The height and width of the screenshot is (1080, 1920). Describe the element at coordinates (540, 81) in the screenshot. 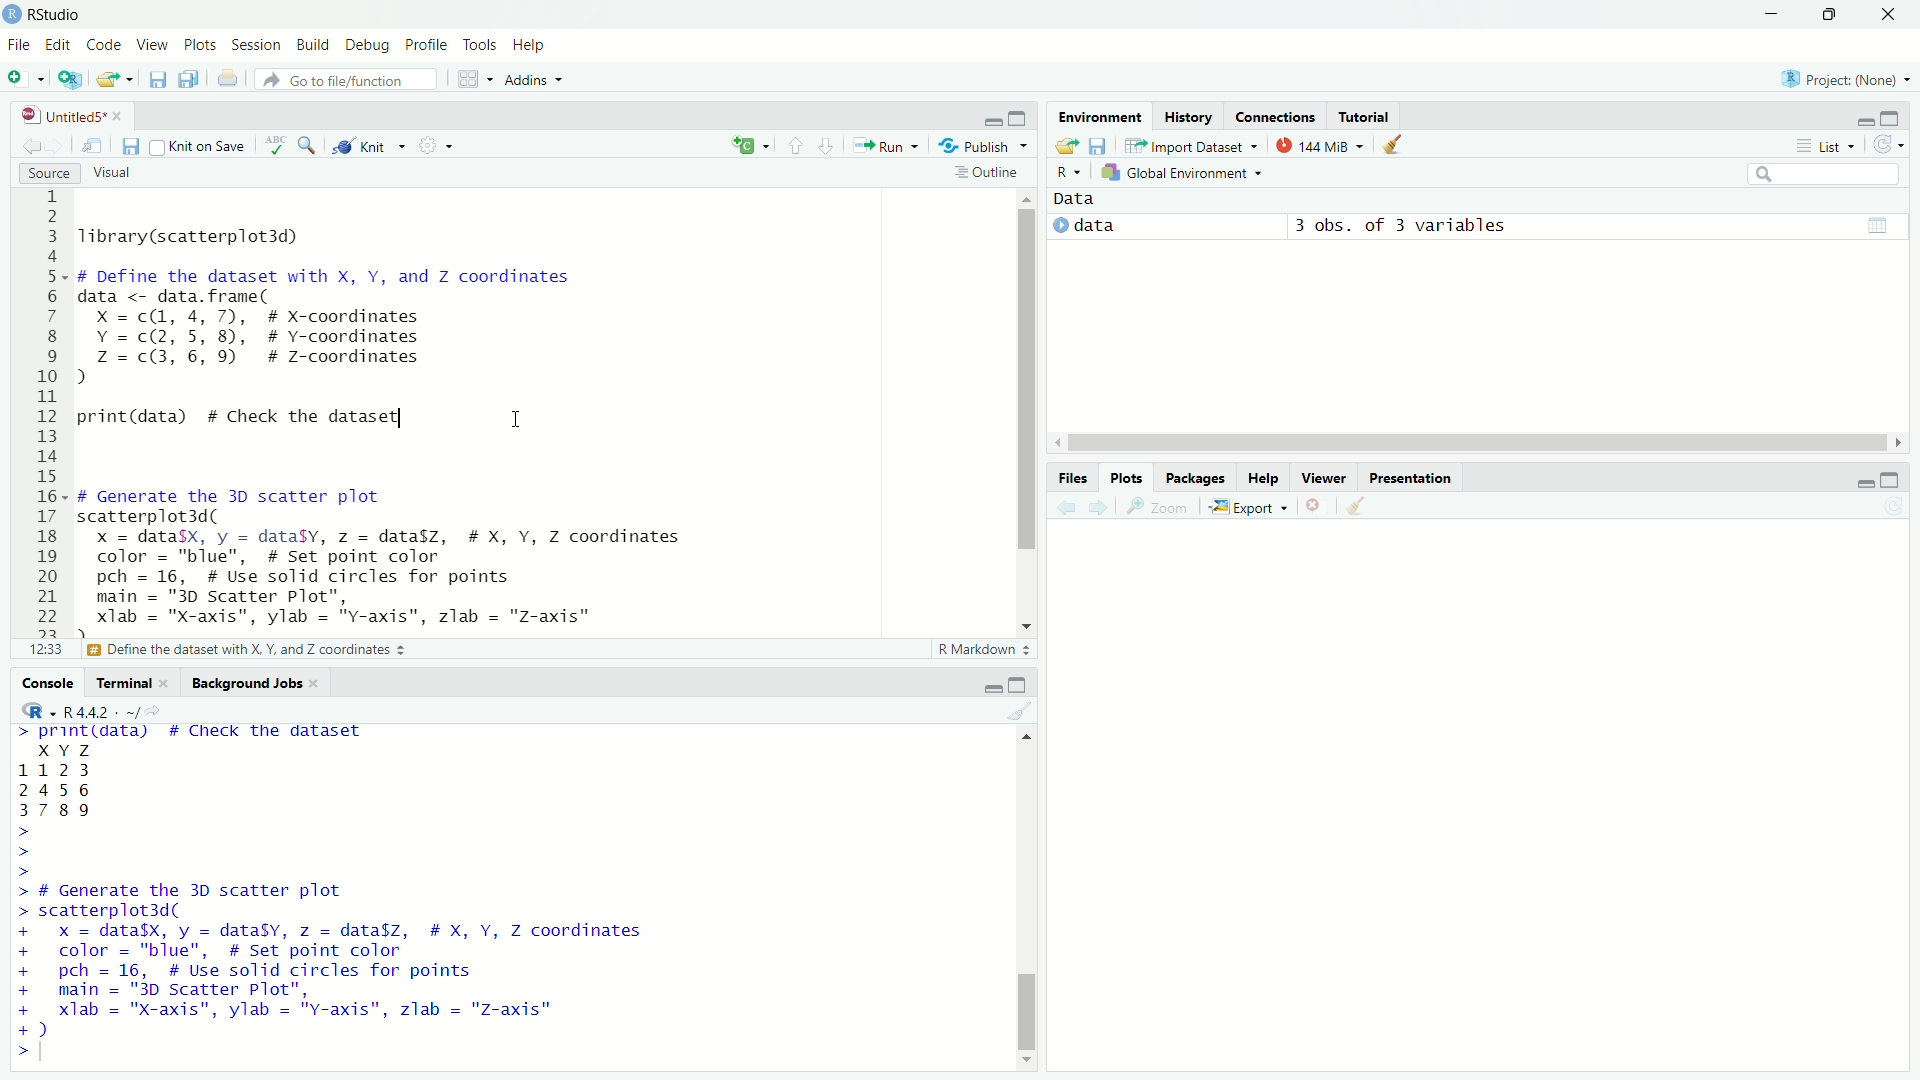

I see `addins` at that location.